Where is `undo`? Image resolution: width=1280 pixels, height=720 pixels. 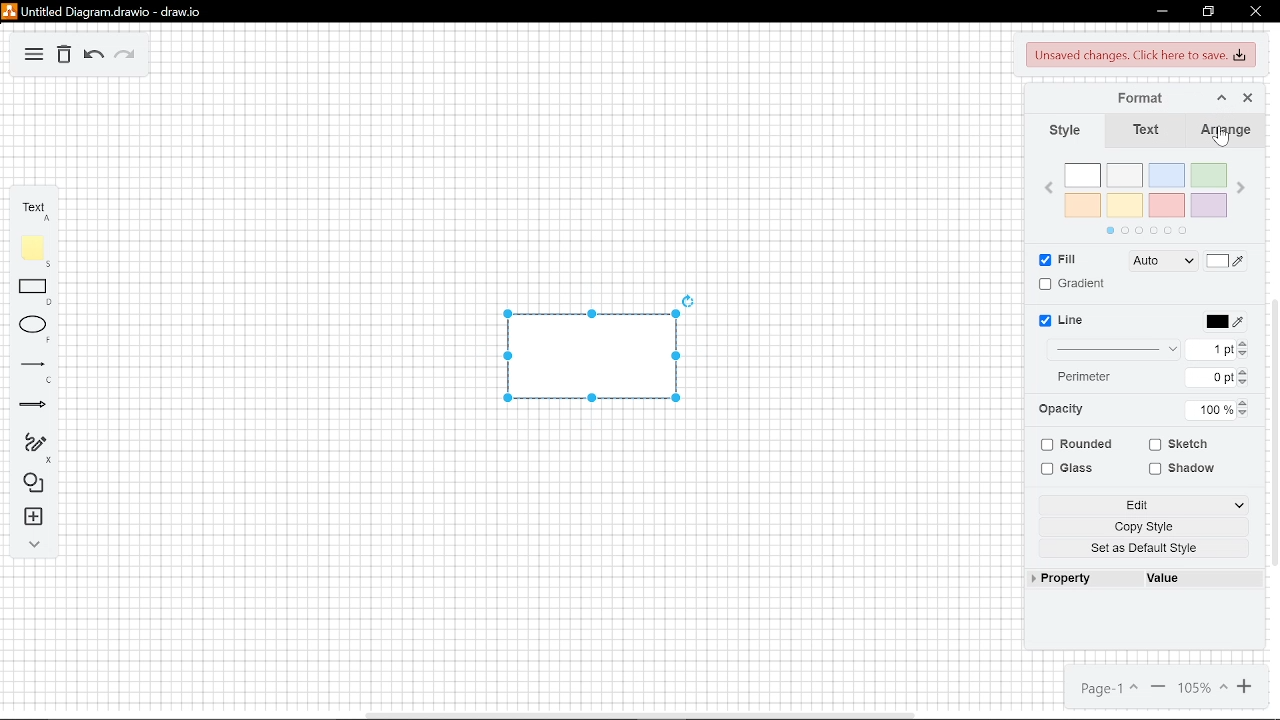
undo is located at coordinates (95, 56).